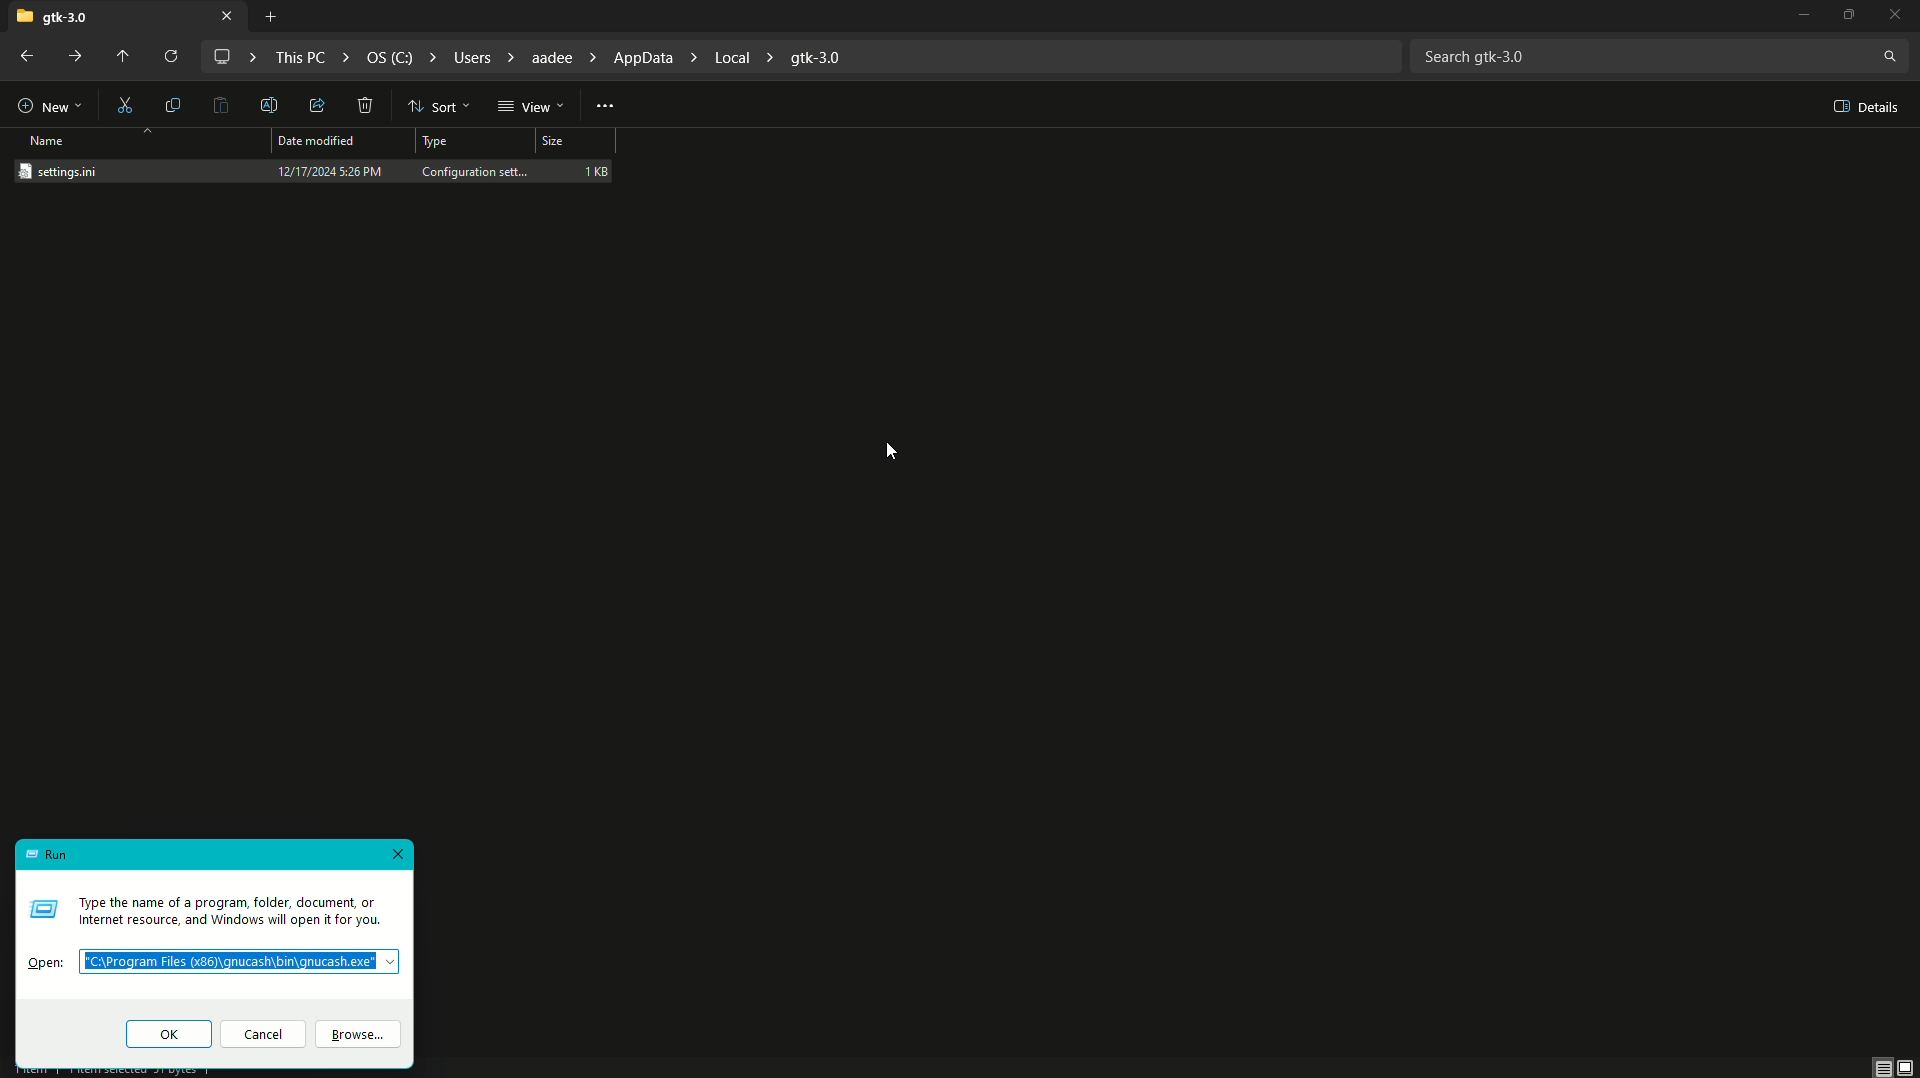 This screenshot has height=1078, width=1920. Describe the element at coordinates (366, 107) in the screenshot. I see `Delete` at that location.